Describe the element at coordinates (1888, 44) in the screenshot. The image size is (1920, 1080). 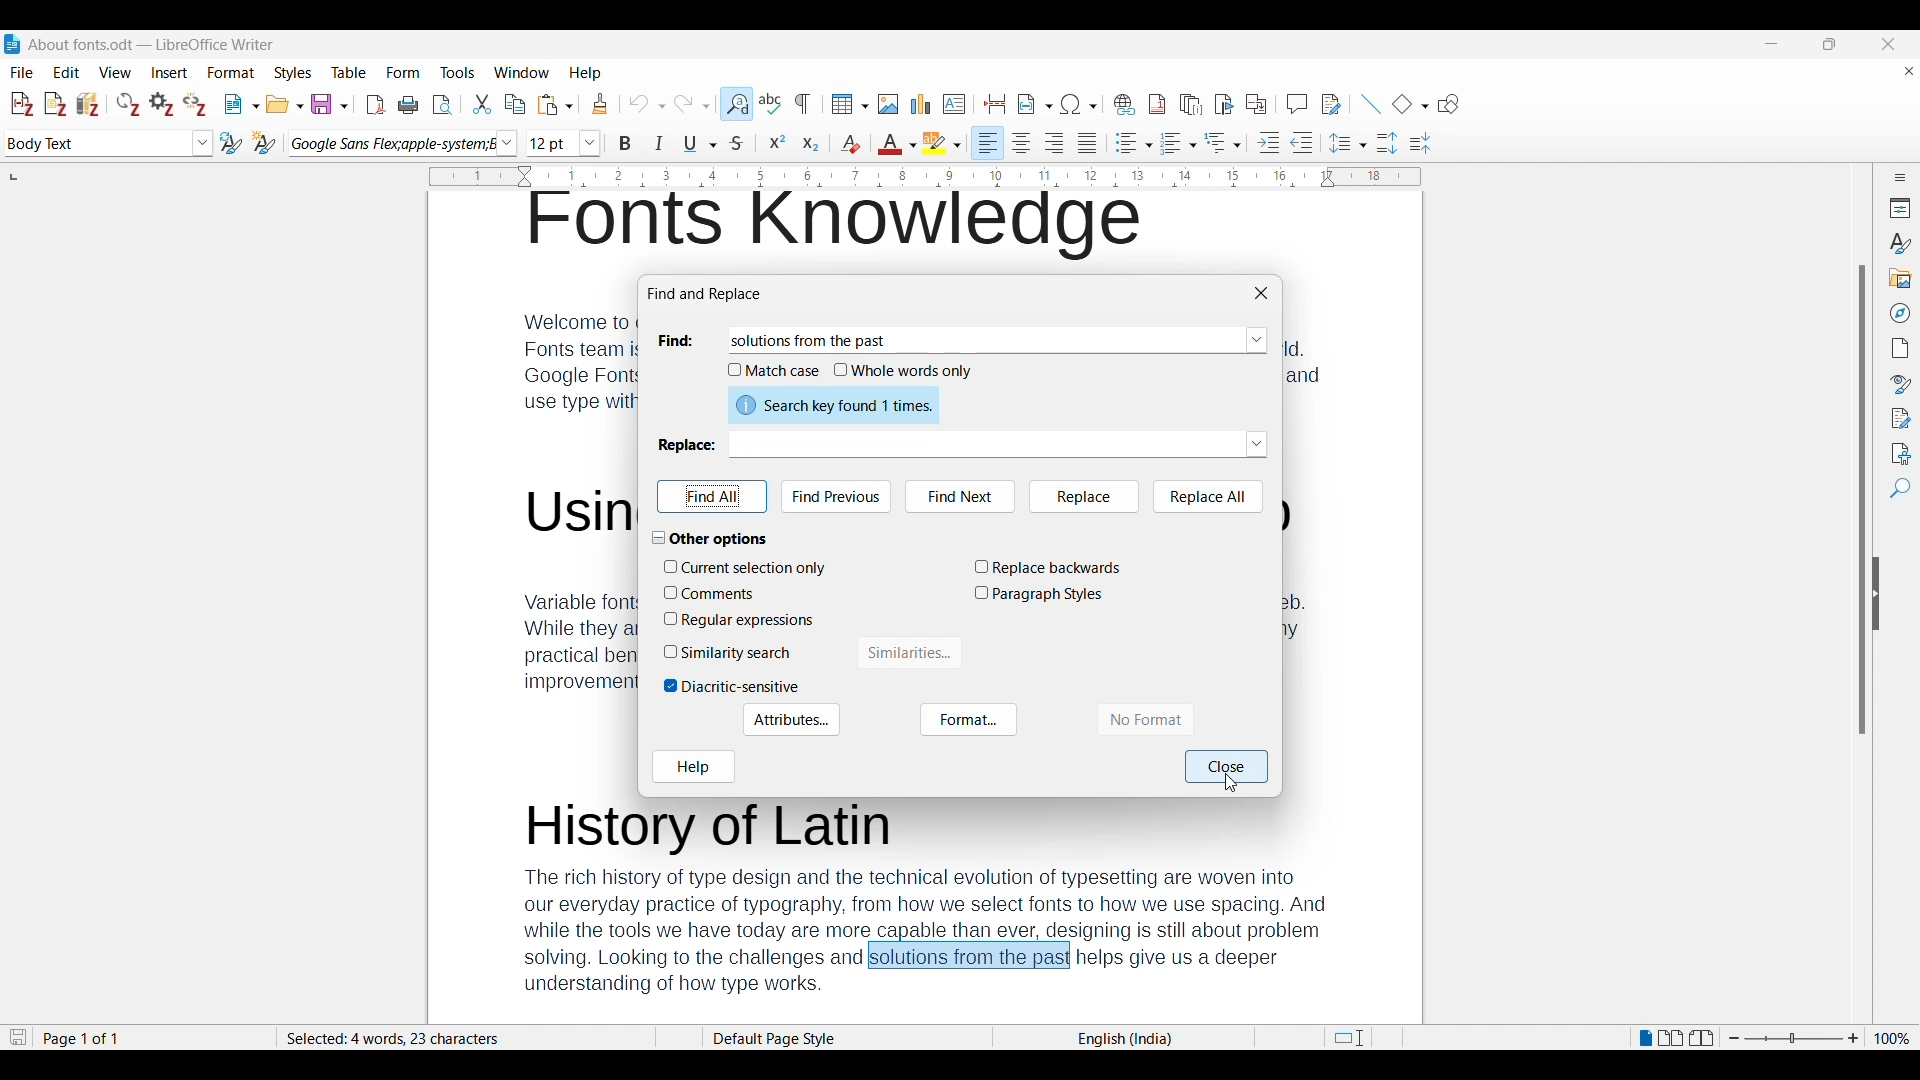
I see `Close interface` at that location.